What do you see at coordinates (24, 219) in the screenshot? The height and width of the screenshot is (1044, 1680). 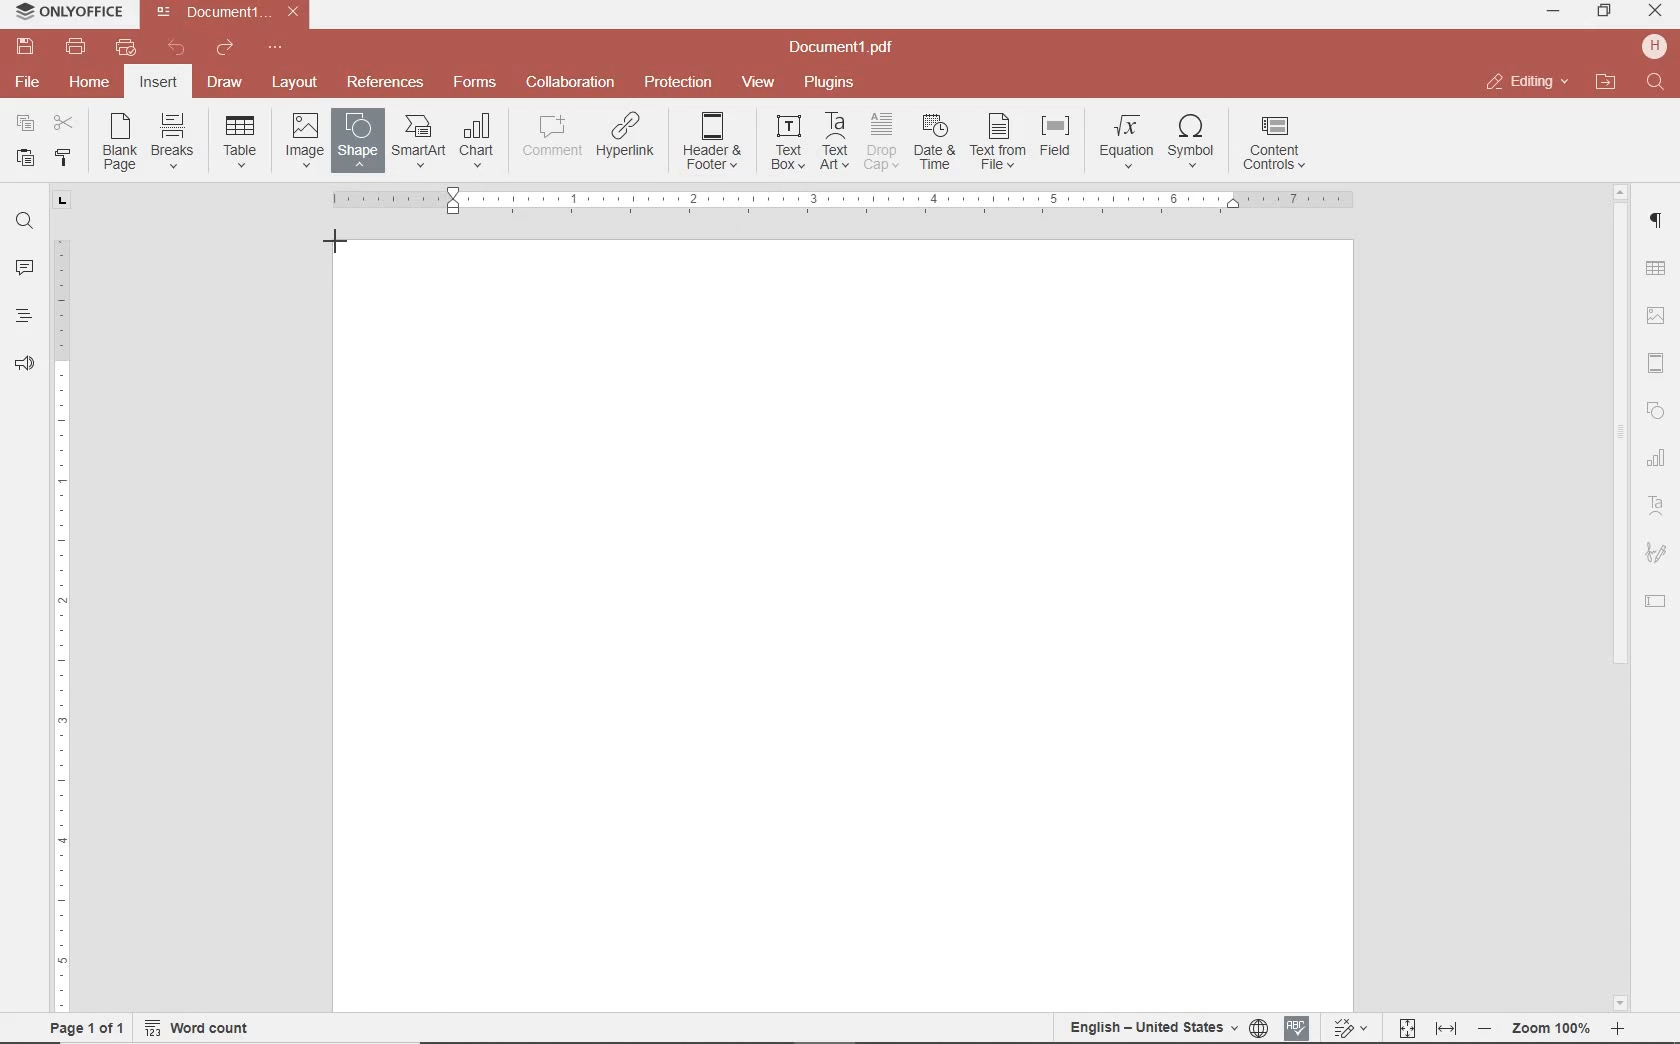 I see `find` at bounding box center [24, 219].